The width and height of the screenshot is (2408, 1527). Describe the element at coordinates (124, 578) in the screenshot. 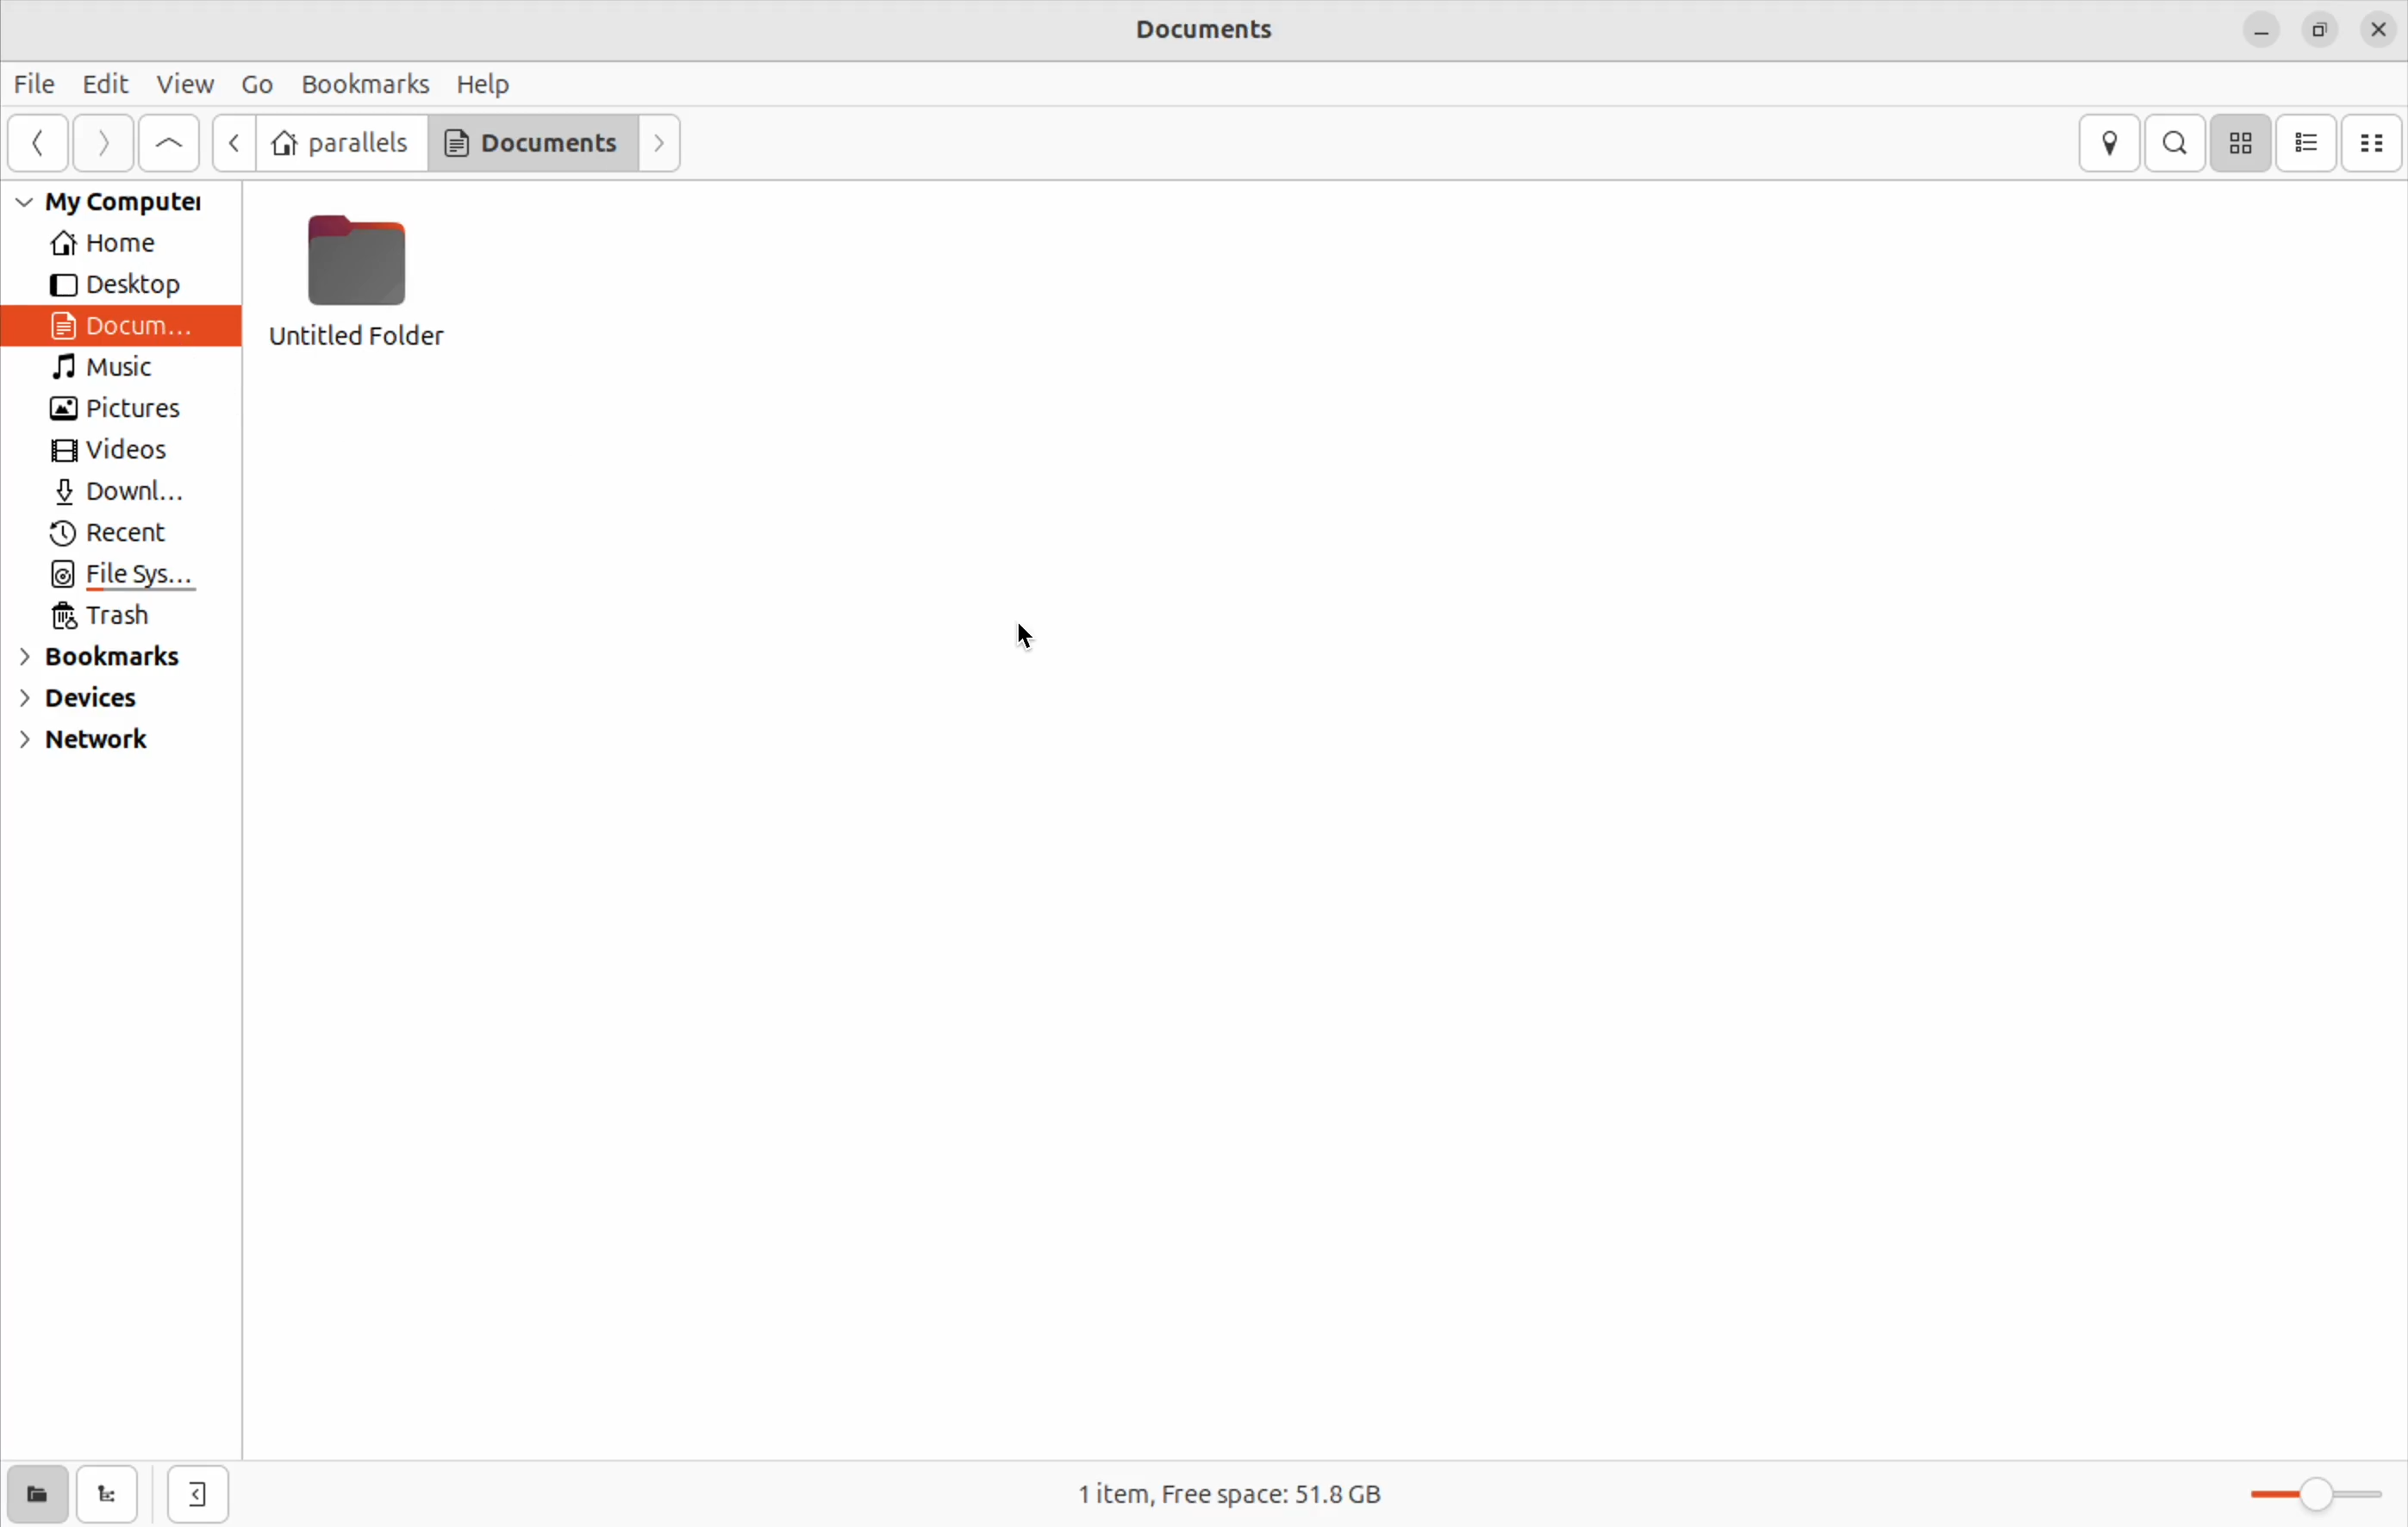

I see `File system` at that location.